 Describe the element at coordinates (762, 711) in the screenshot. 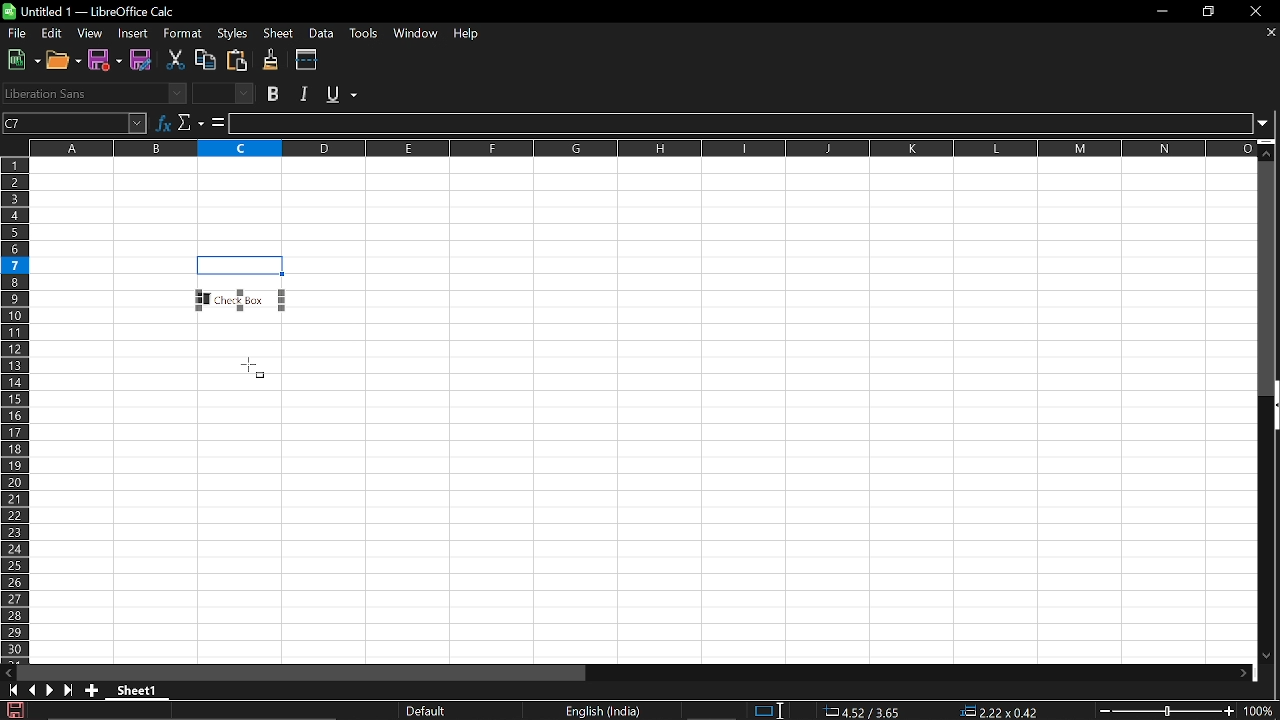

I see `Selection ` at that location.